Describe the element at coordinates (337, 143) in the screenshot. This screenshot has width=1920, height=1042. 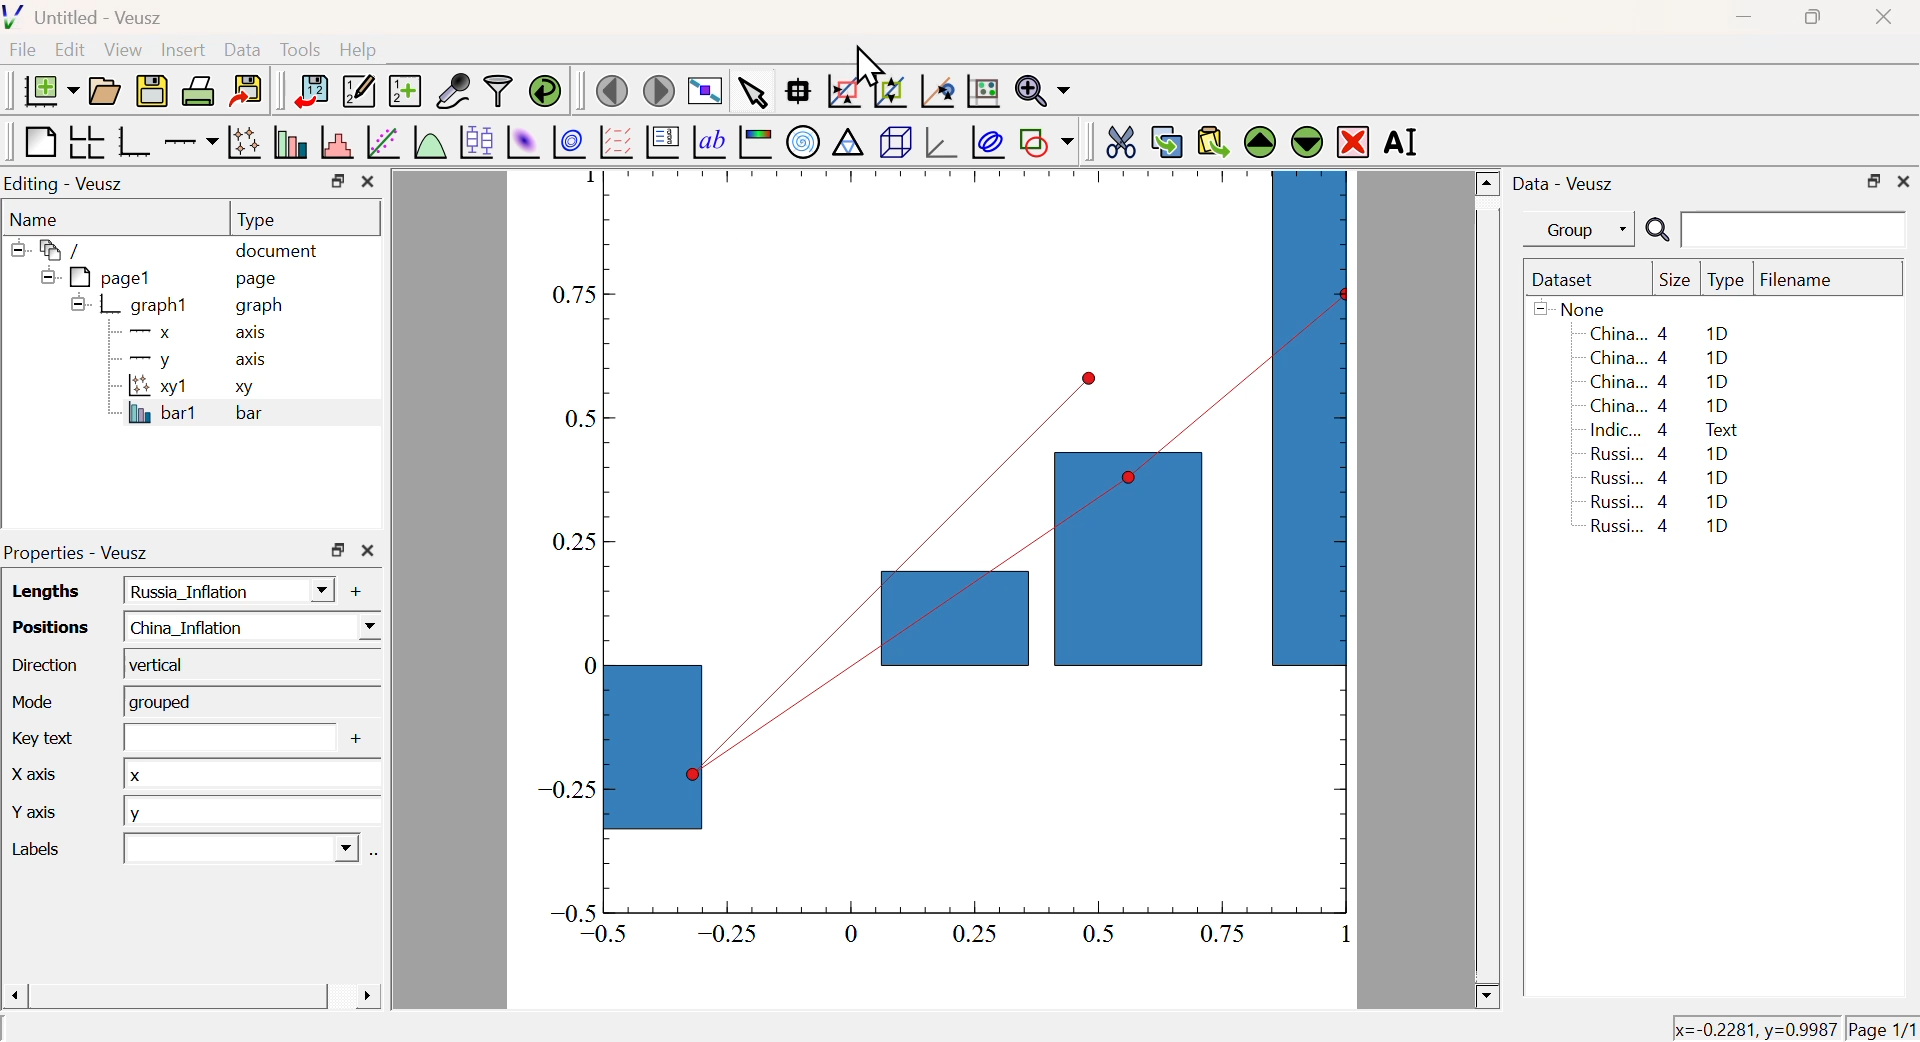
I see `Histogram of a dataset` at that location.